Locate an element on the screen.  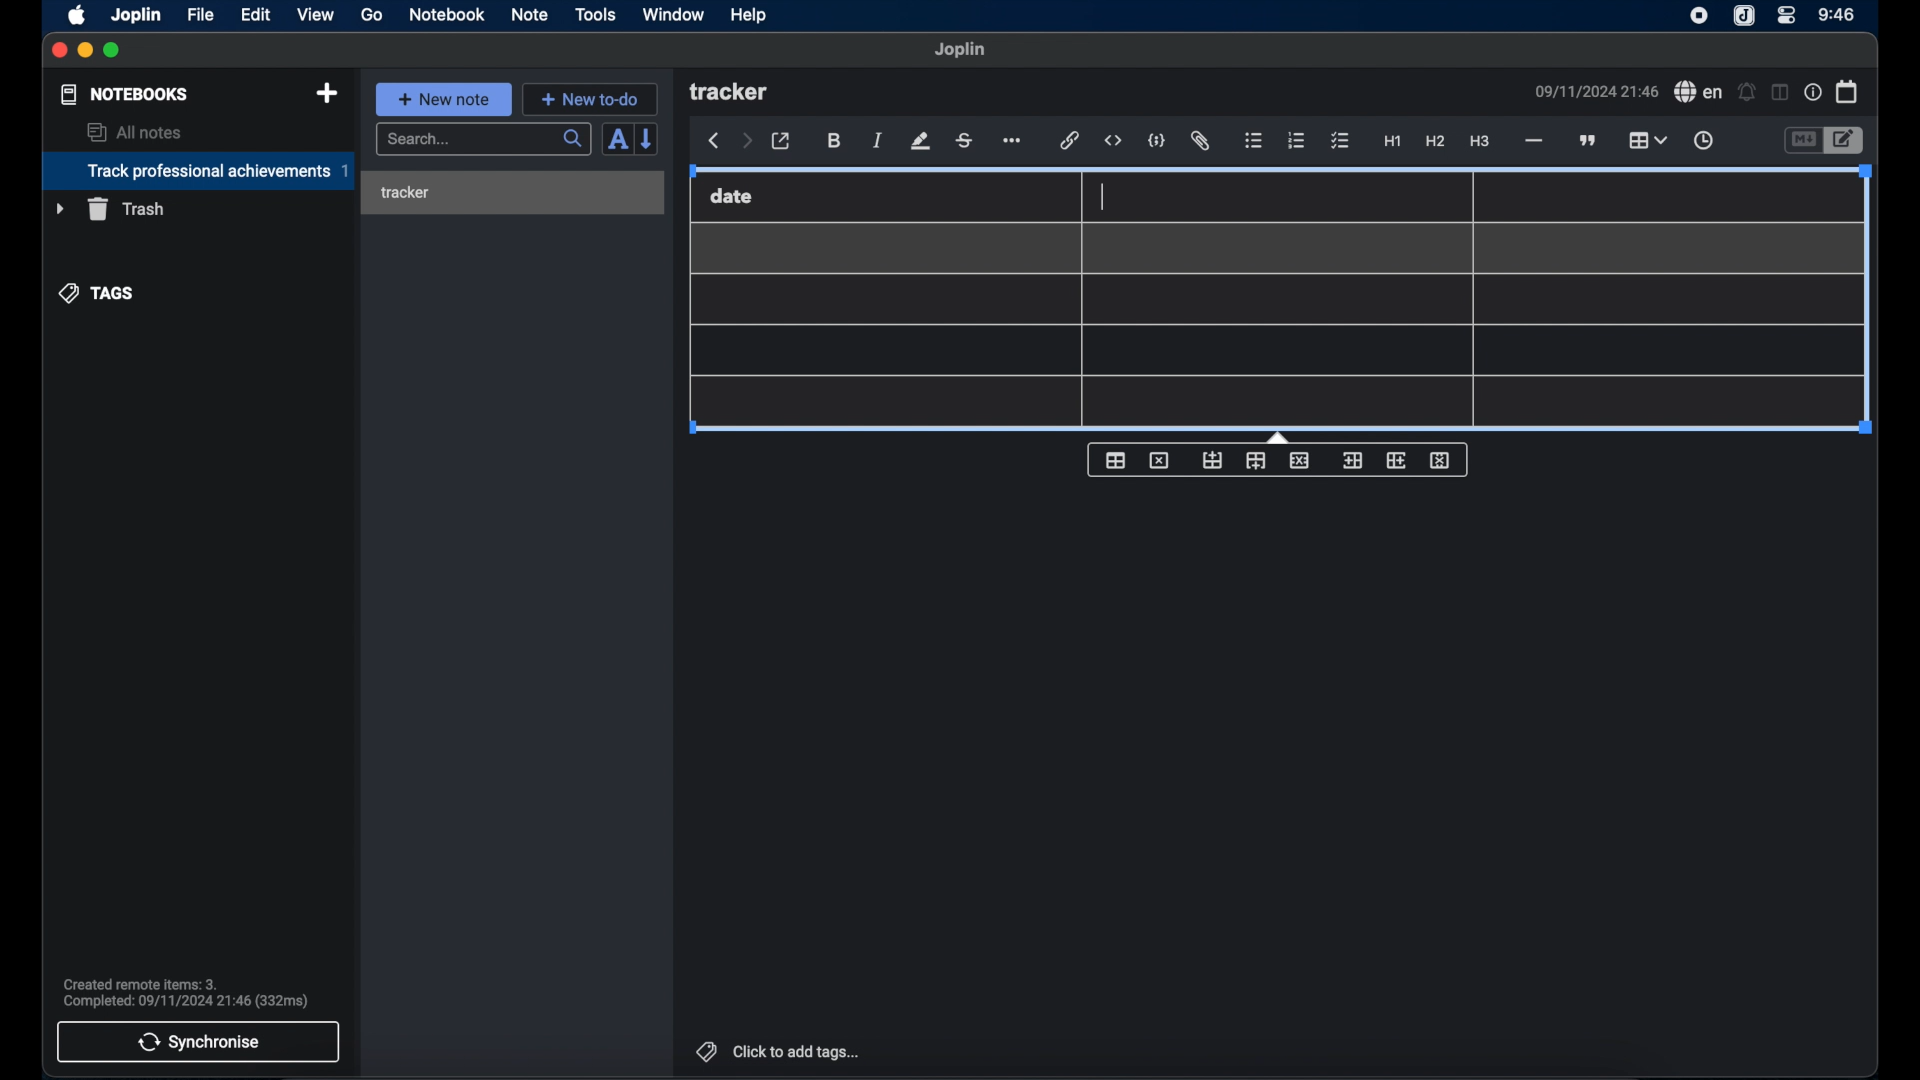
hyperlink is located at coordinates (1070, 141).